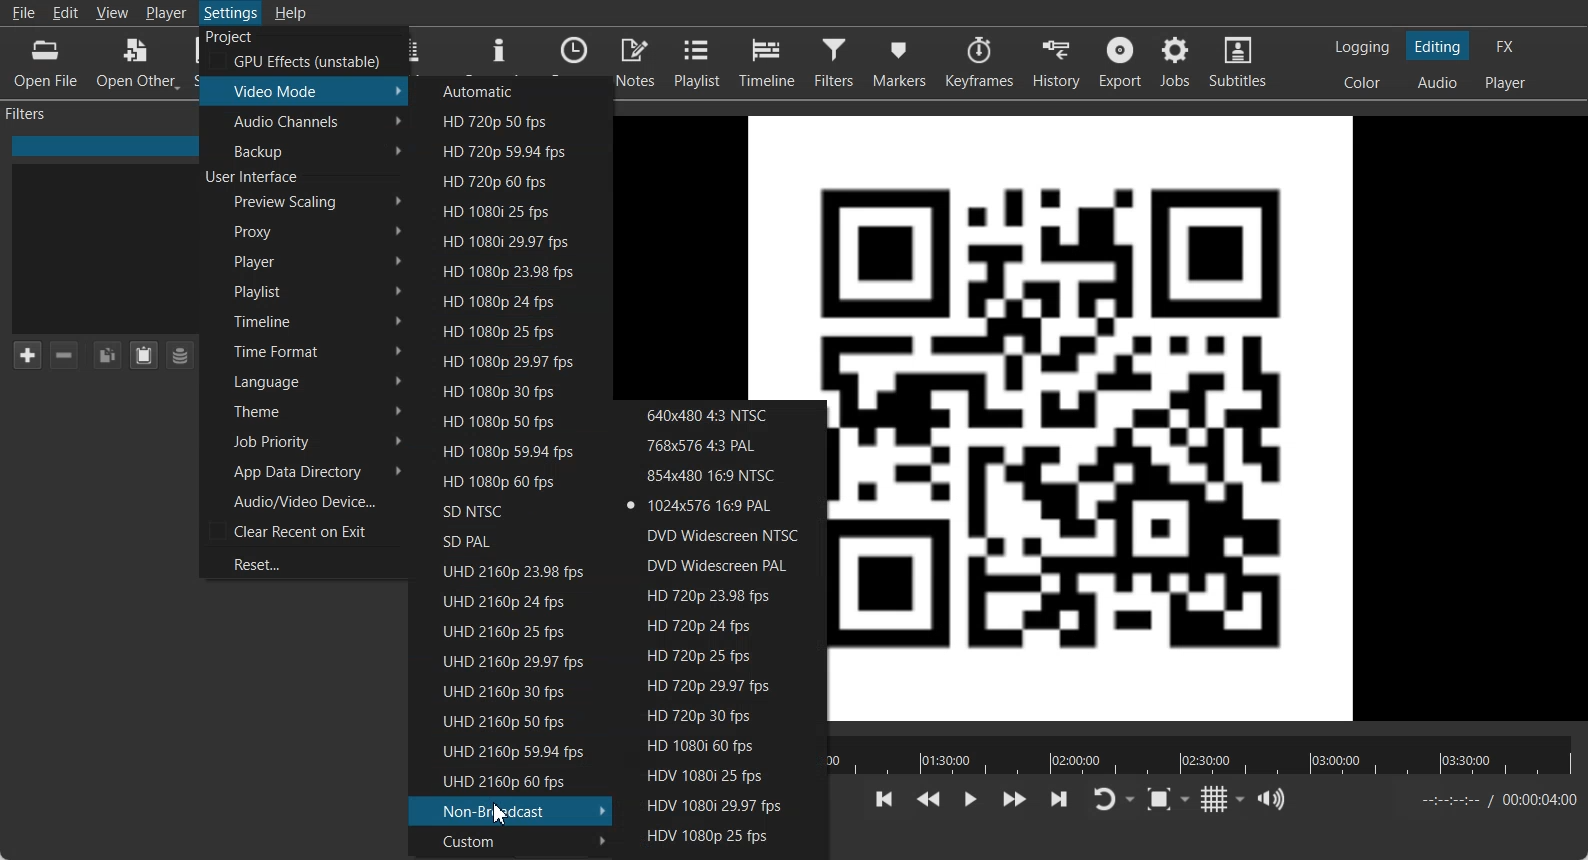 The width and height of the screenshot is (1588, 860). I want to click on Notes, so click(636, 61).